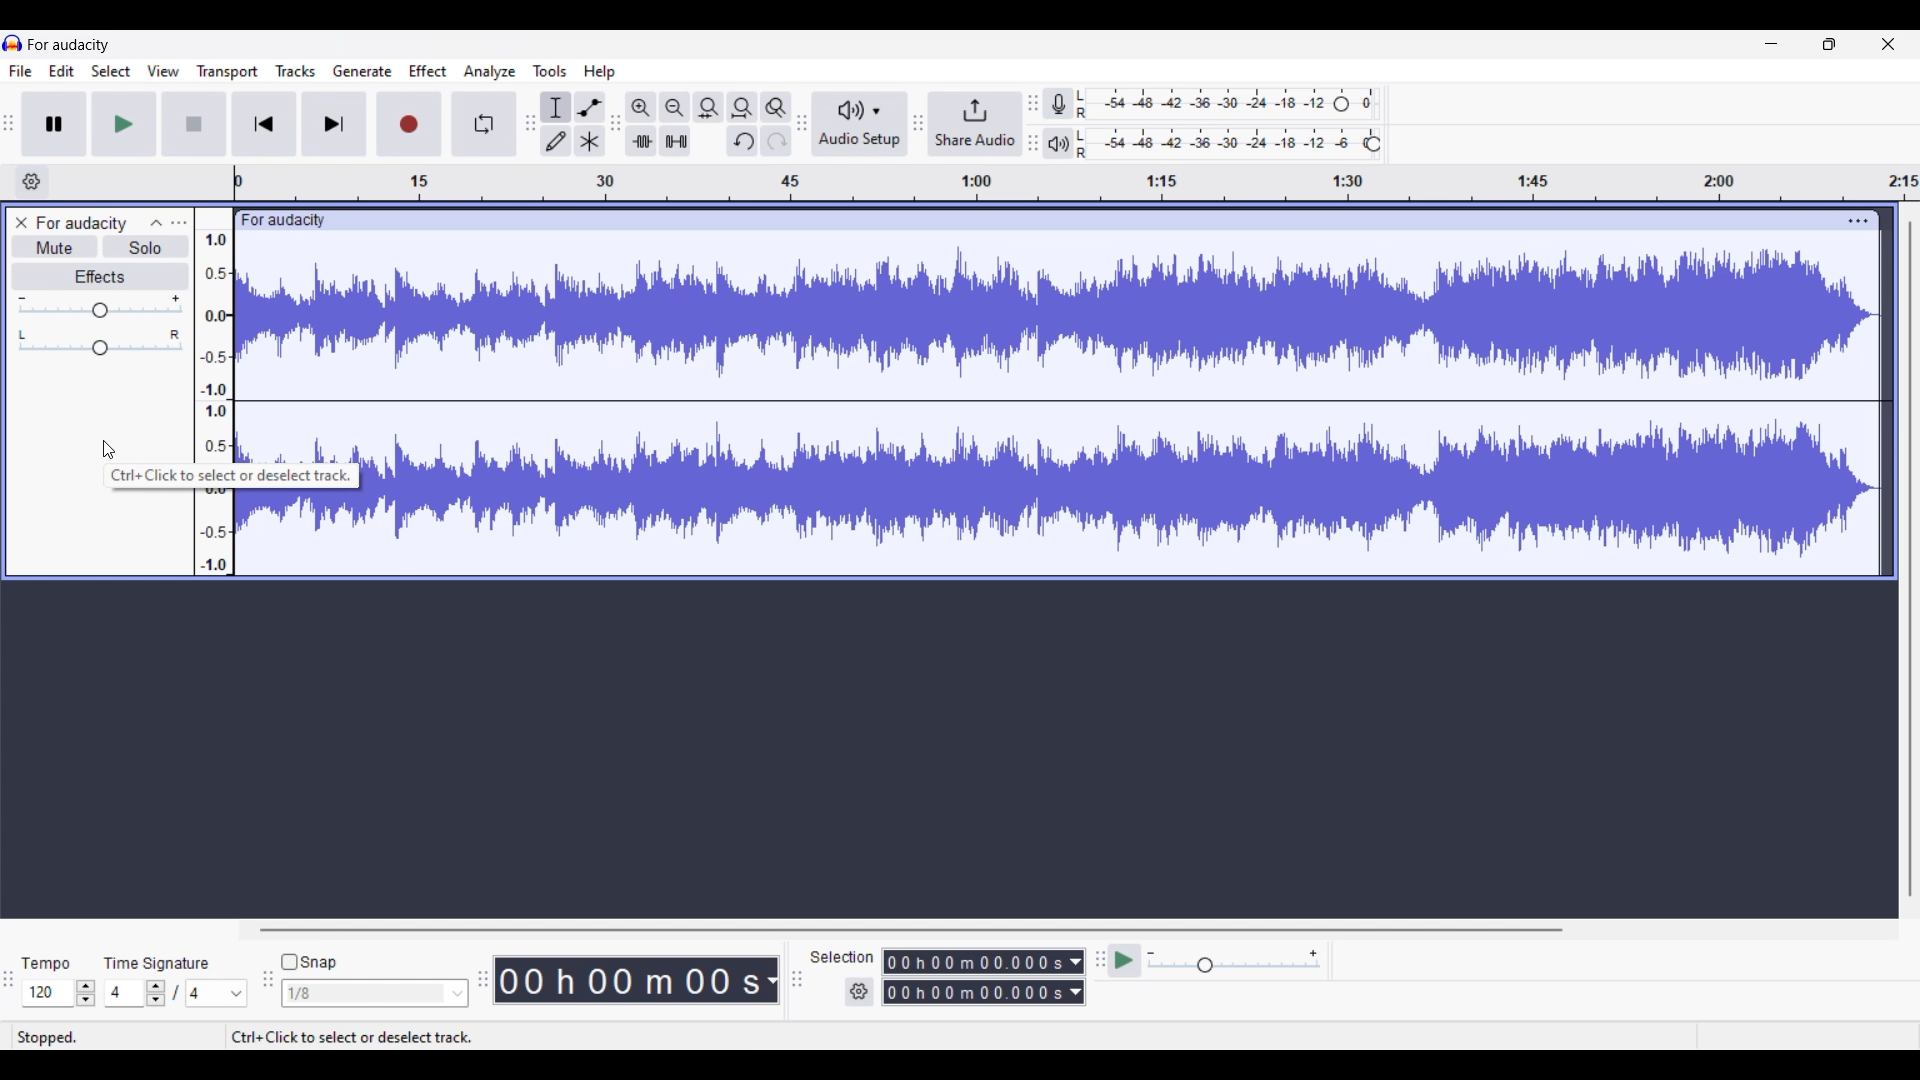 Image resolution: width=1920 pixels, height=1080 pixels. Describe the element at coordinates (1772, 44) in the screenshot. I see `Minimize` at that location.